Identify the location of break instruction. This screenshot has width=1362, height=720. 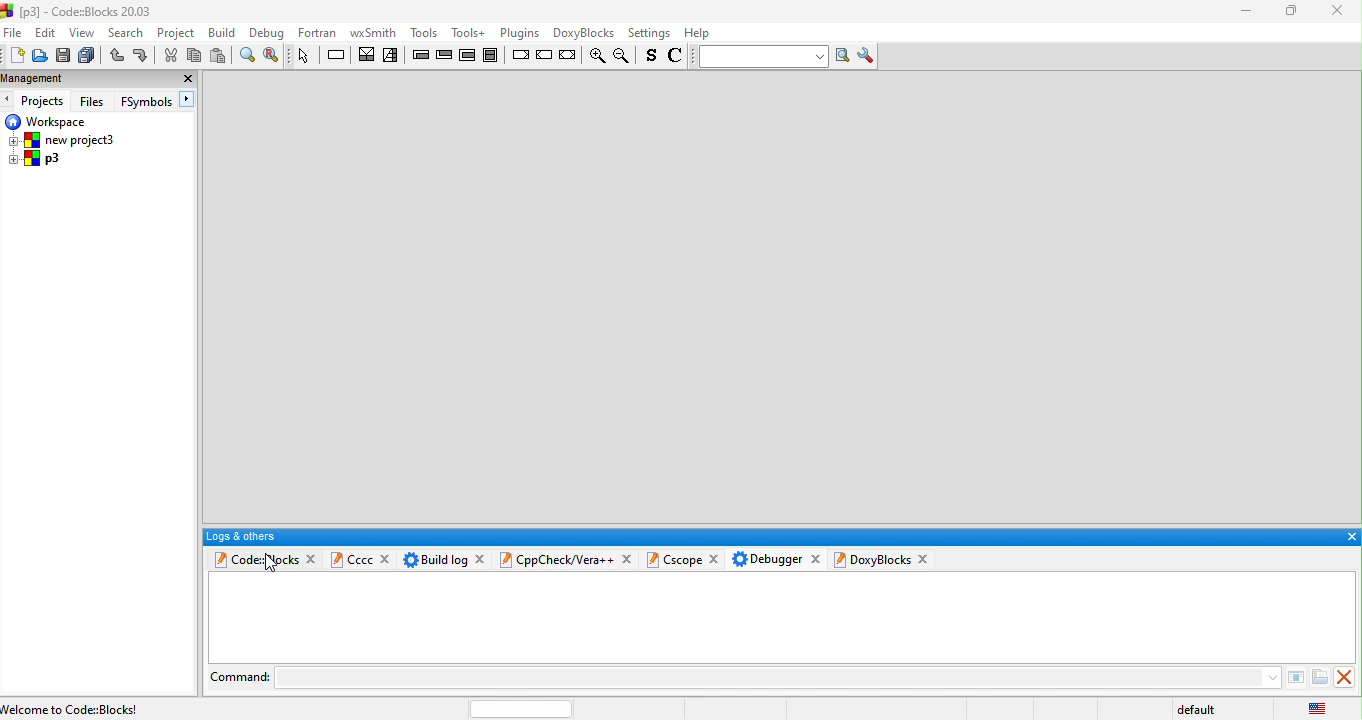
(520, 55).